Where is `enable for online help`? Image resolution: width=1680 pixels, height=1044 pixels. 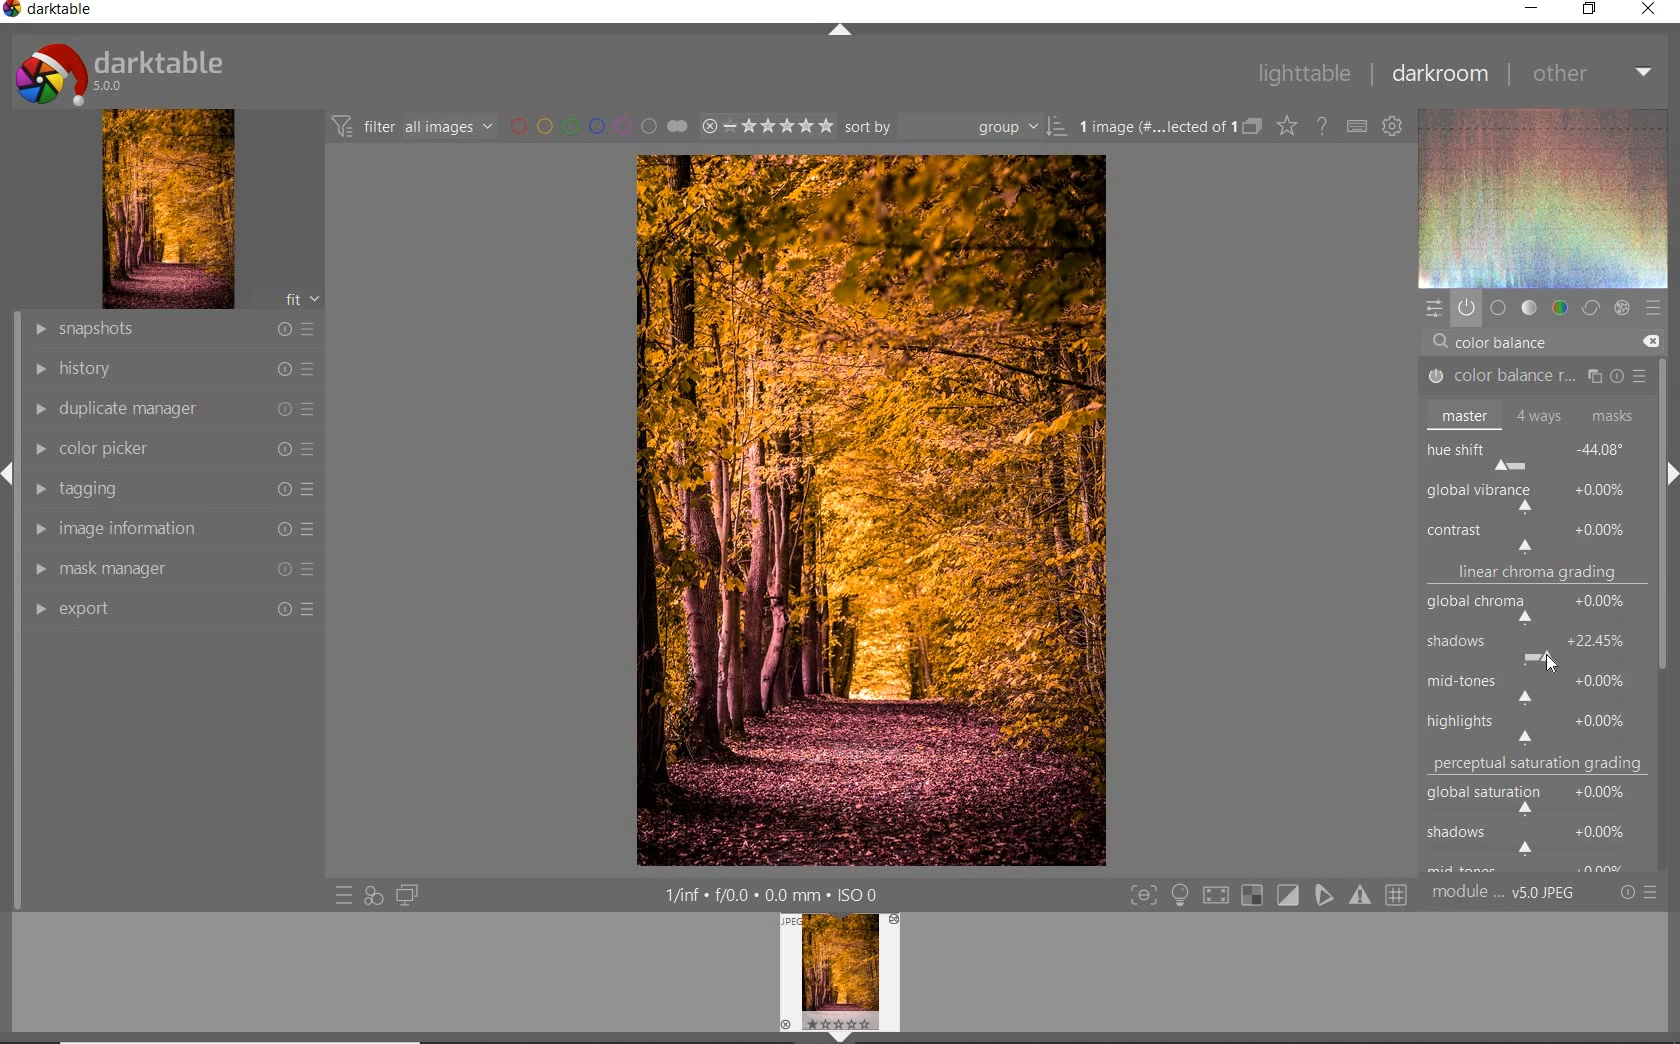 enable for online help is located at coordinates (1324, 126).